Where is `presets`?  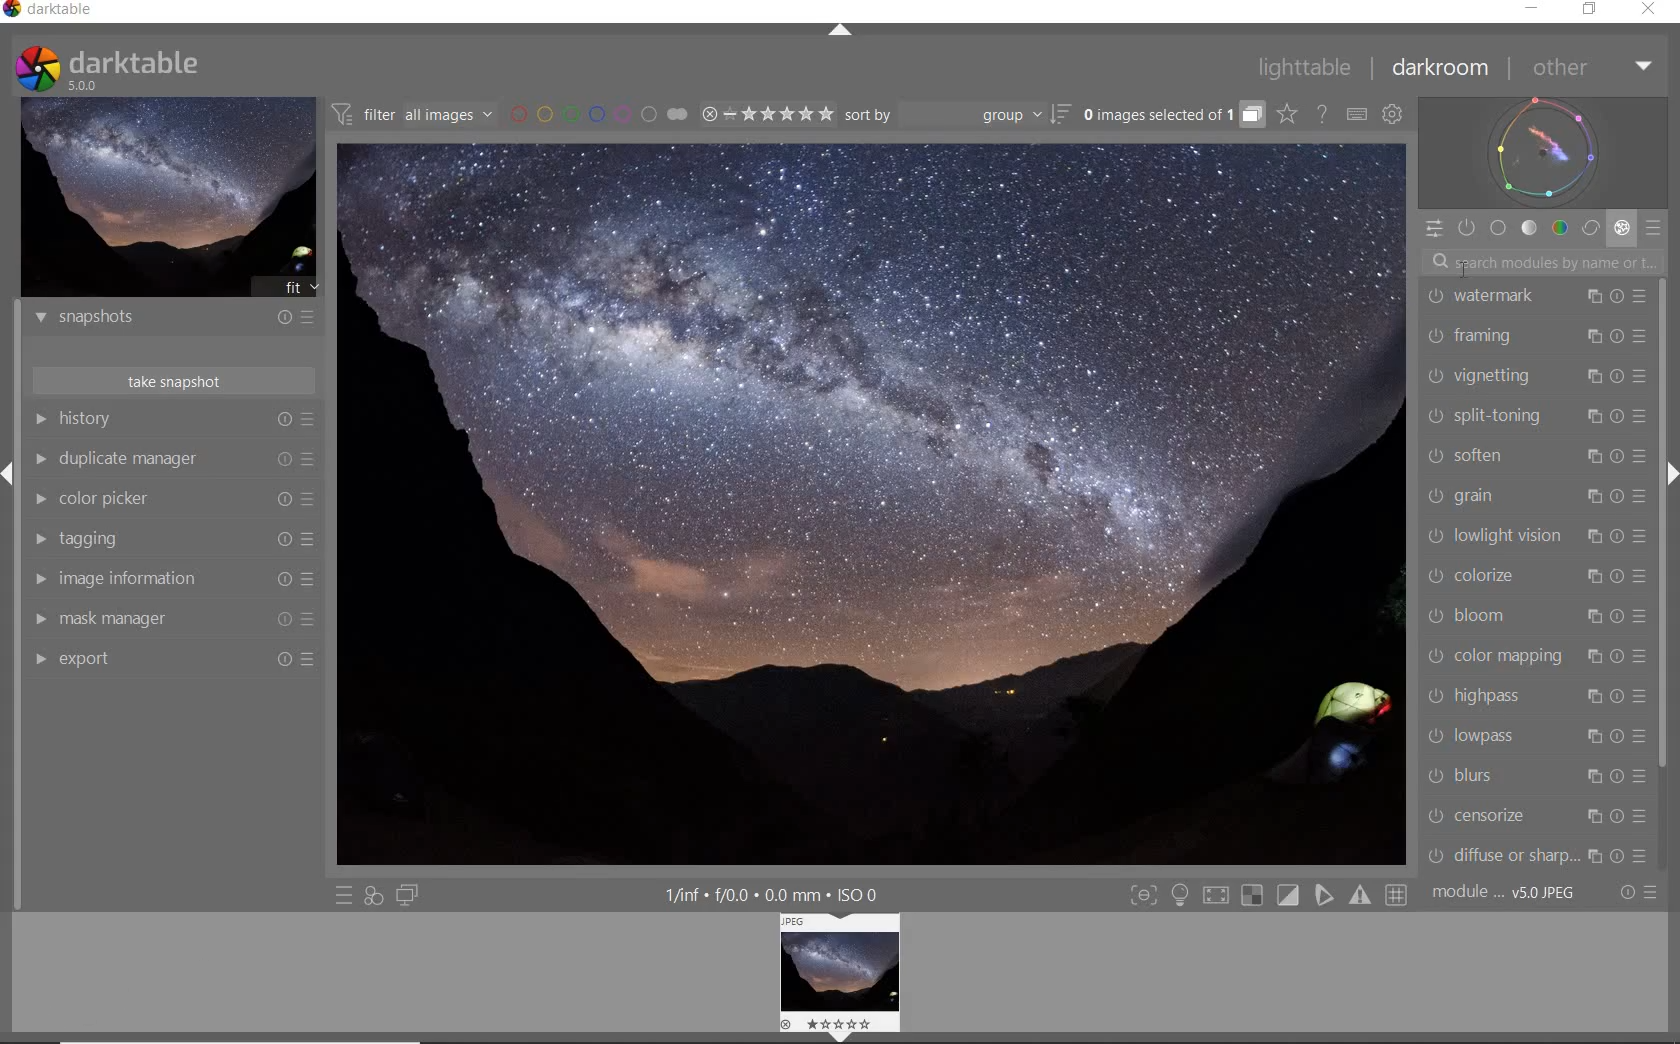 presets is located at coordinates (1643, 539).